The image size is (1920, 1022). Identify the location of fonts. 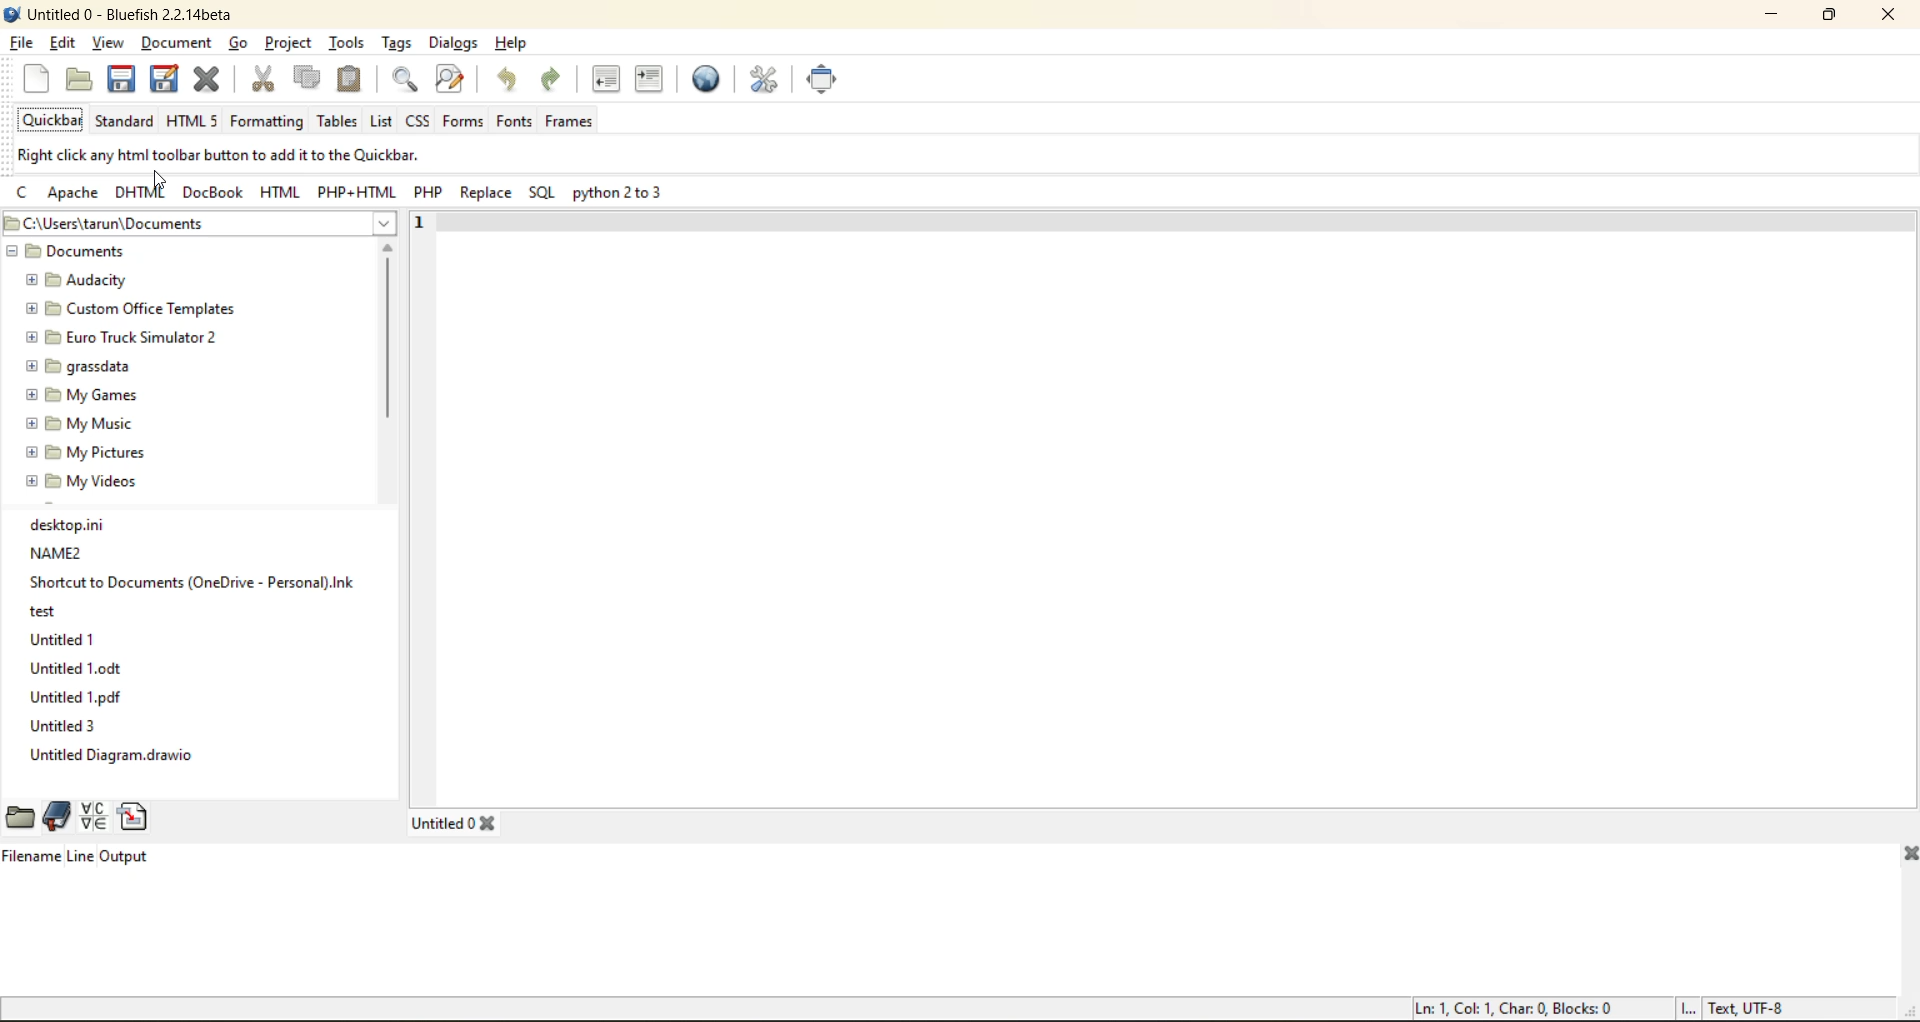
(514, 121).